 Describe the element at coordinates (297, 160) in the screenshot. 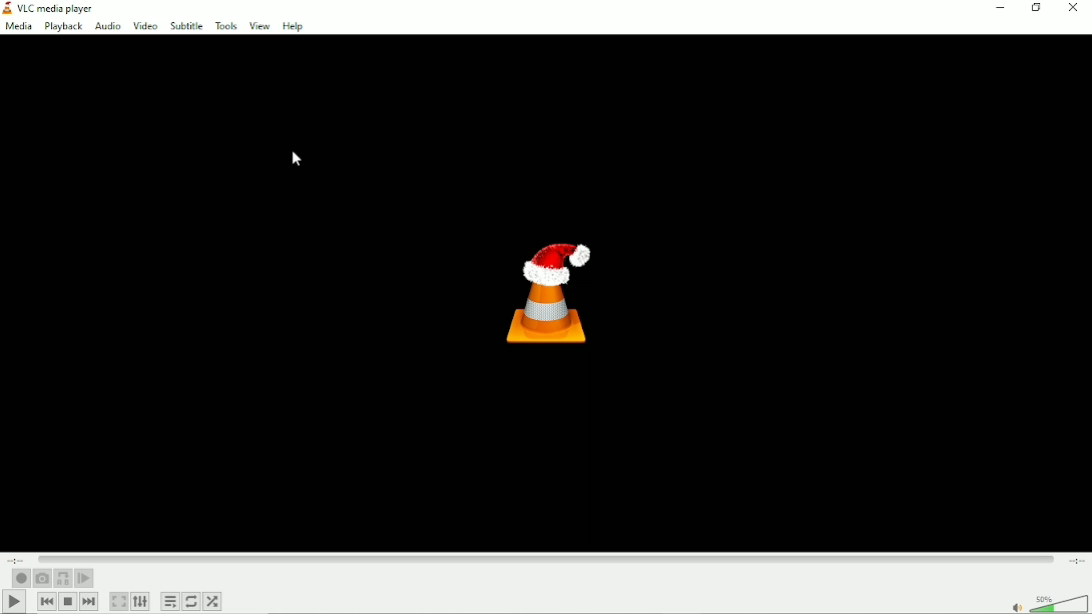

I see `Cursor` at that location.